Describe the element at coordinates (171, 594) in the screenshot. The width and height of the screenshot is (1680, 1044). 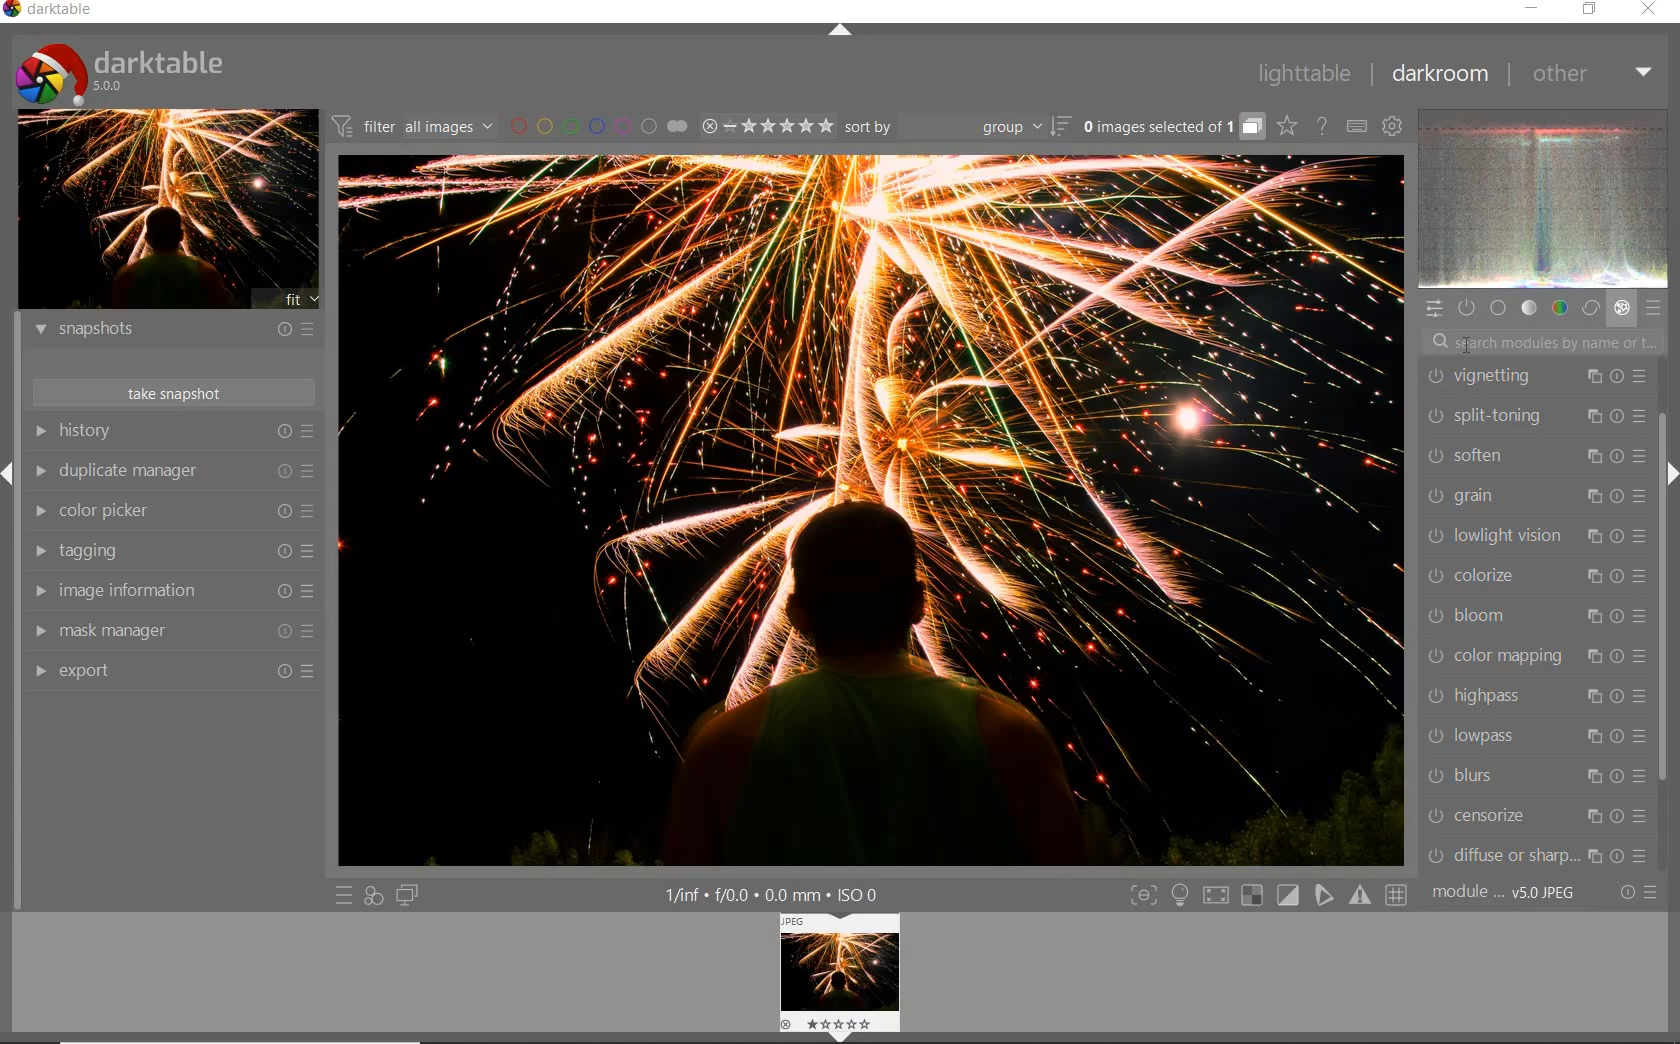
I see `image information` at that location.